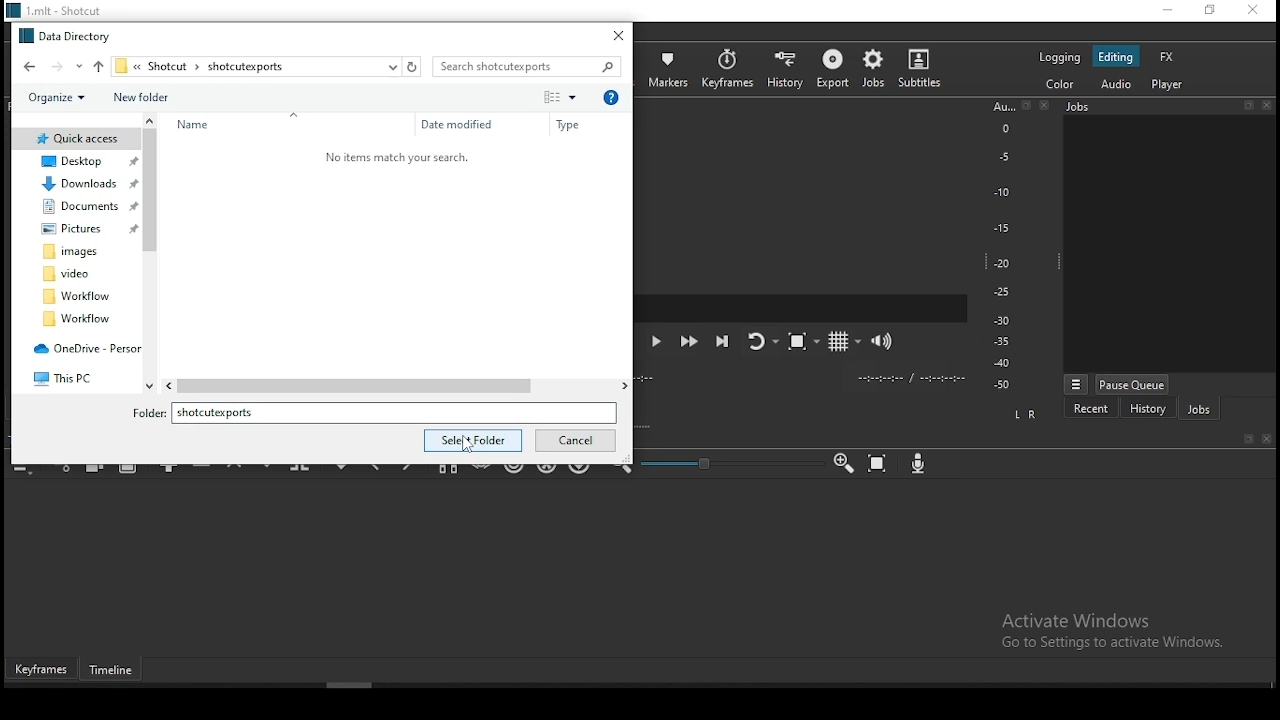  I want to click on Name, so click(199, 125).